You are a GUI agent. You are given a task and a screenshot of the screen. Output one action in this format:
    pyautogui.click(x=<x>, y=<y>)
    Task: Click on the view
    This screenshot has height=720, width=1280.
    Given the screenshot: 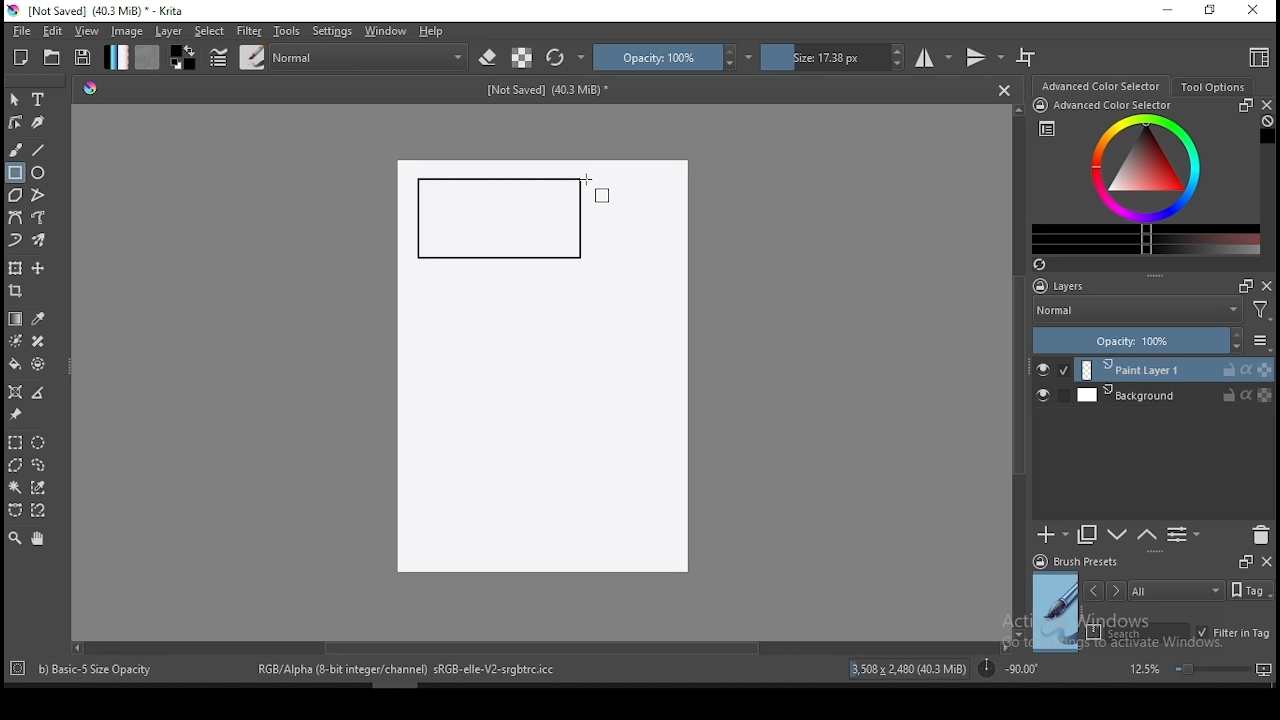 What is the action you would take?
    pyautogui.click(x=86, y=31)
    